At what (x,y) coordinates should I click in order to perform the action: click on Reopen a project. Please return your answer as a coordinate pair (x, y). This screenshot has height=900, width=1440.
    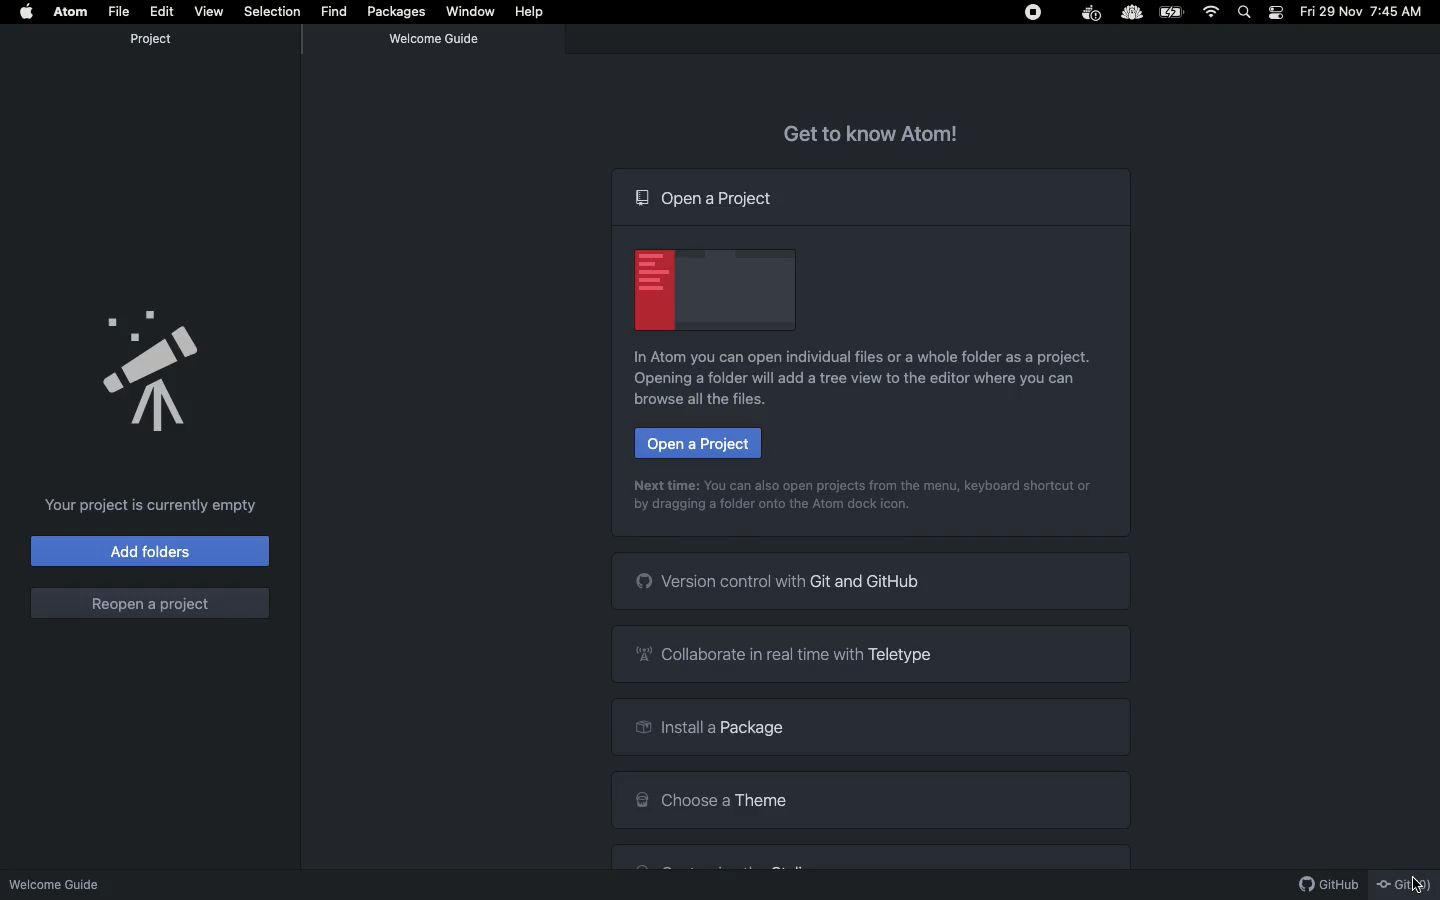
    Looking at the image, I should click on (150, 602).